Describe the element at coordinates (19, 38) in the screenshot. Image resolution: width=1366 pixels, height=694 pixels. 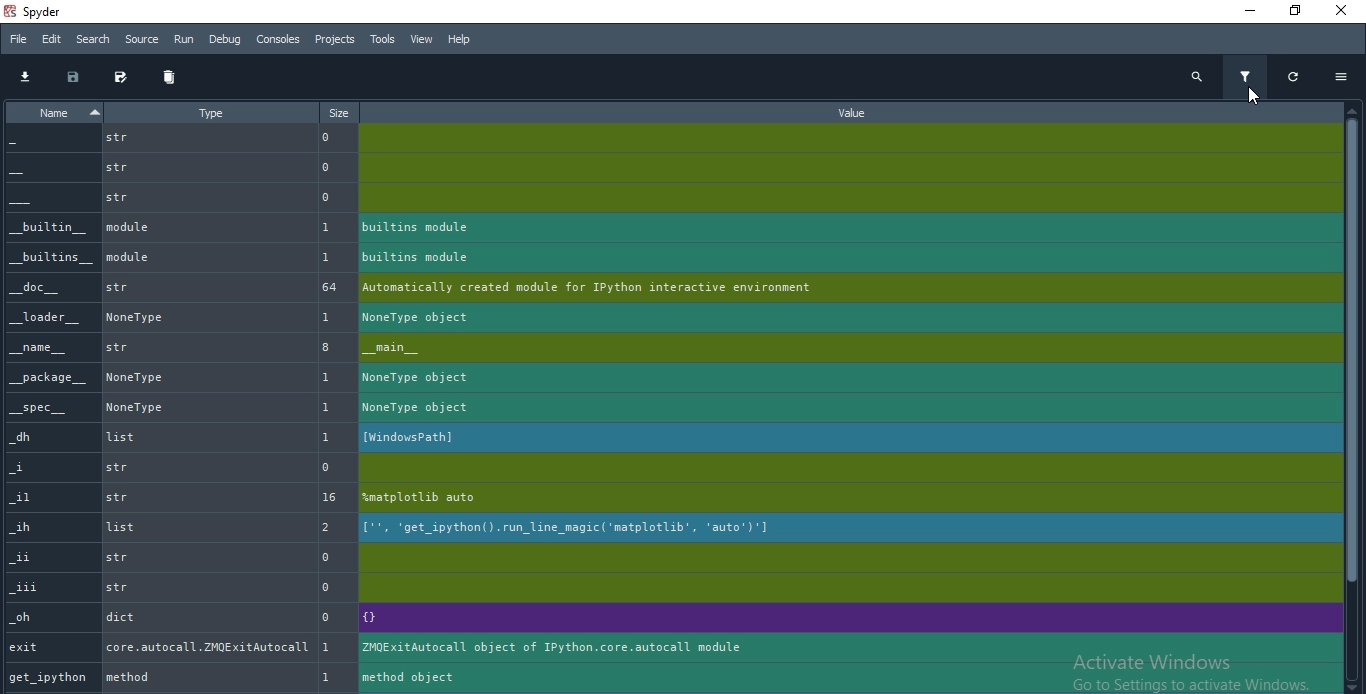
I see `File ` at that location.